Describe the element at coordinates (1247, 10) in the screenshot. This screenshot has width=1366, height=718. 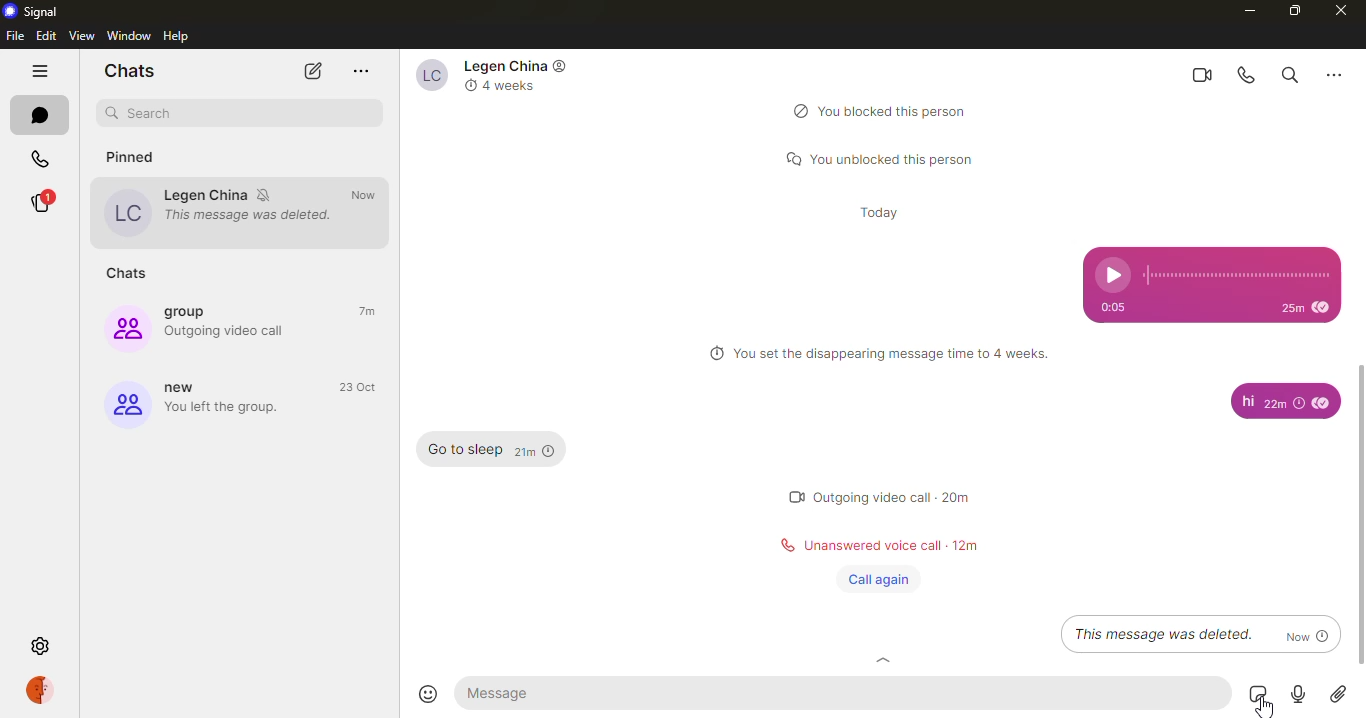
I see `minimize` at that location.